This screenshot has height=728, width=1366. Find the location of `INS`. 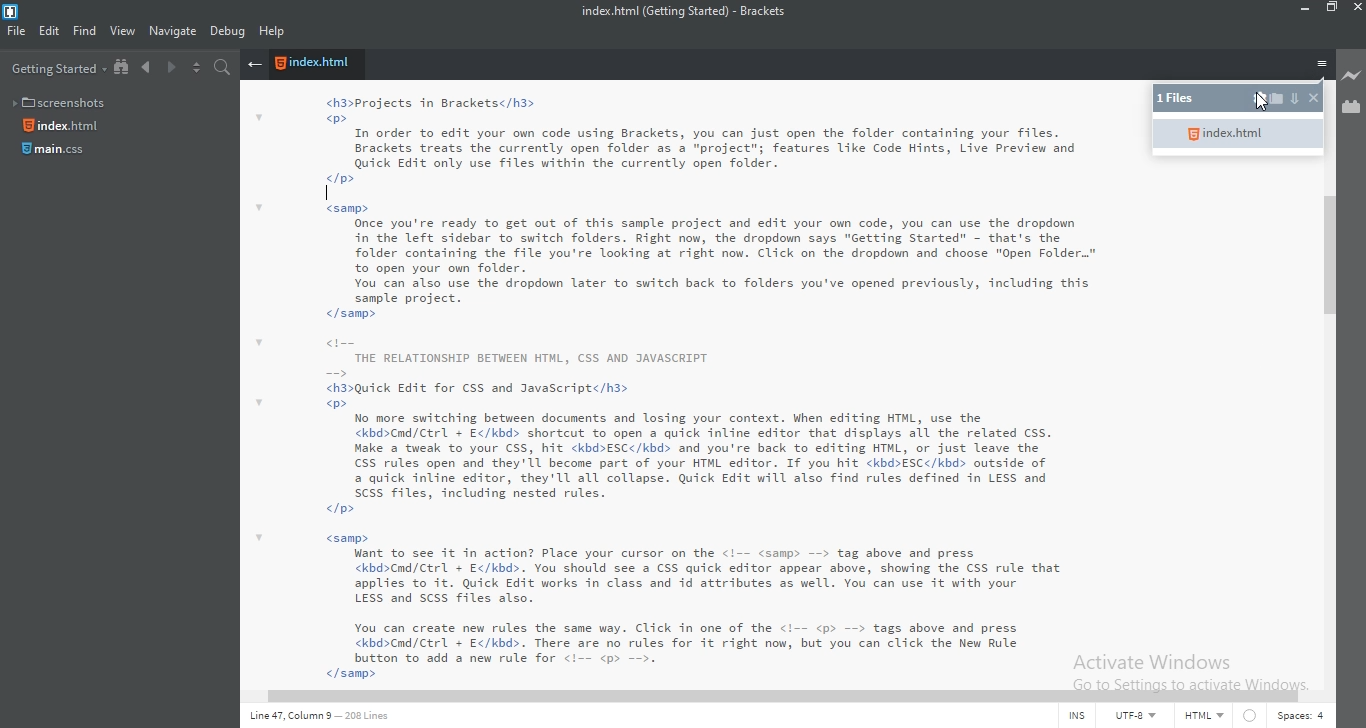

INS is located at coordinates (1080, 717).